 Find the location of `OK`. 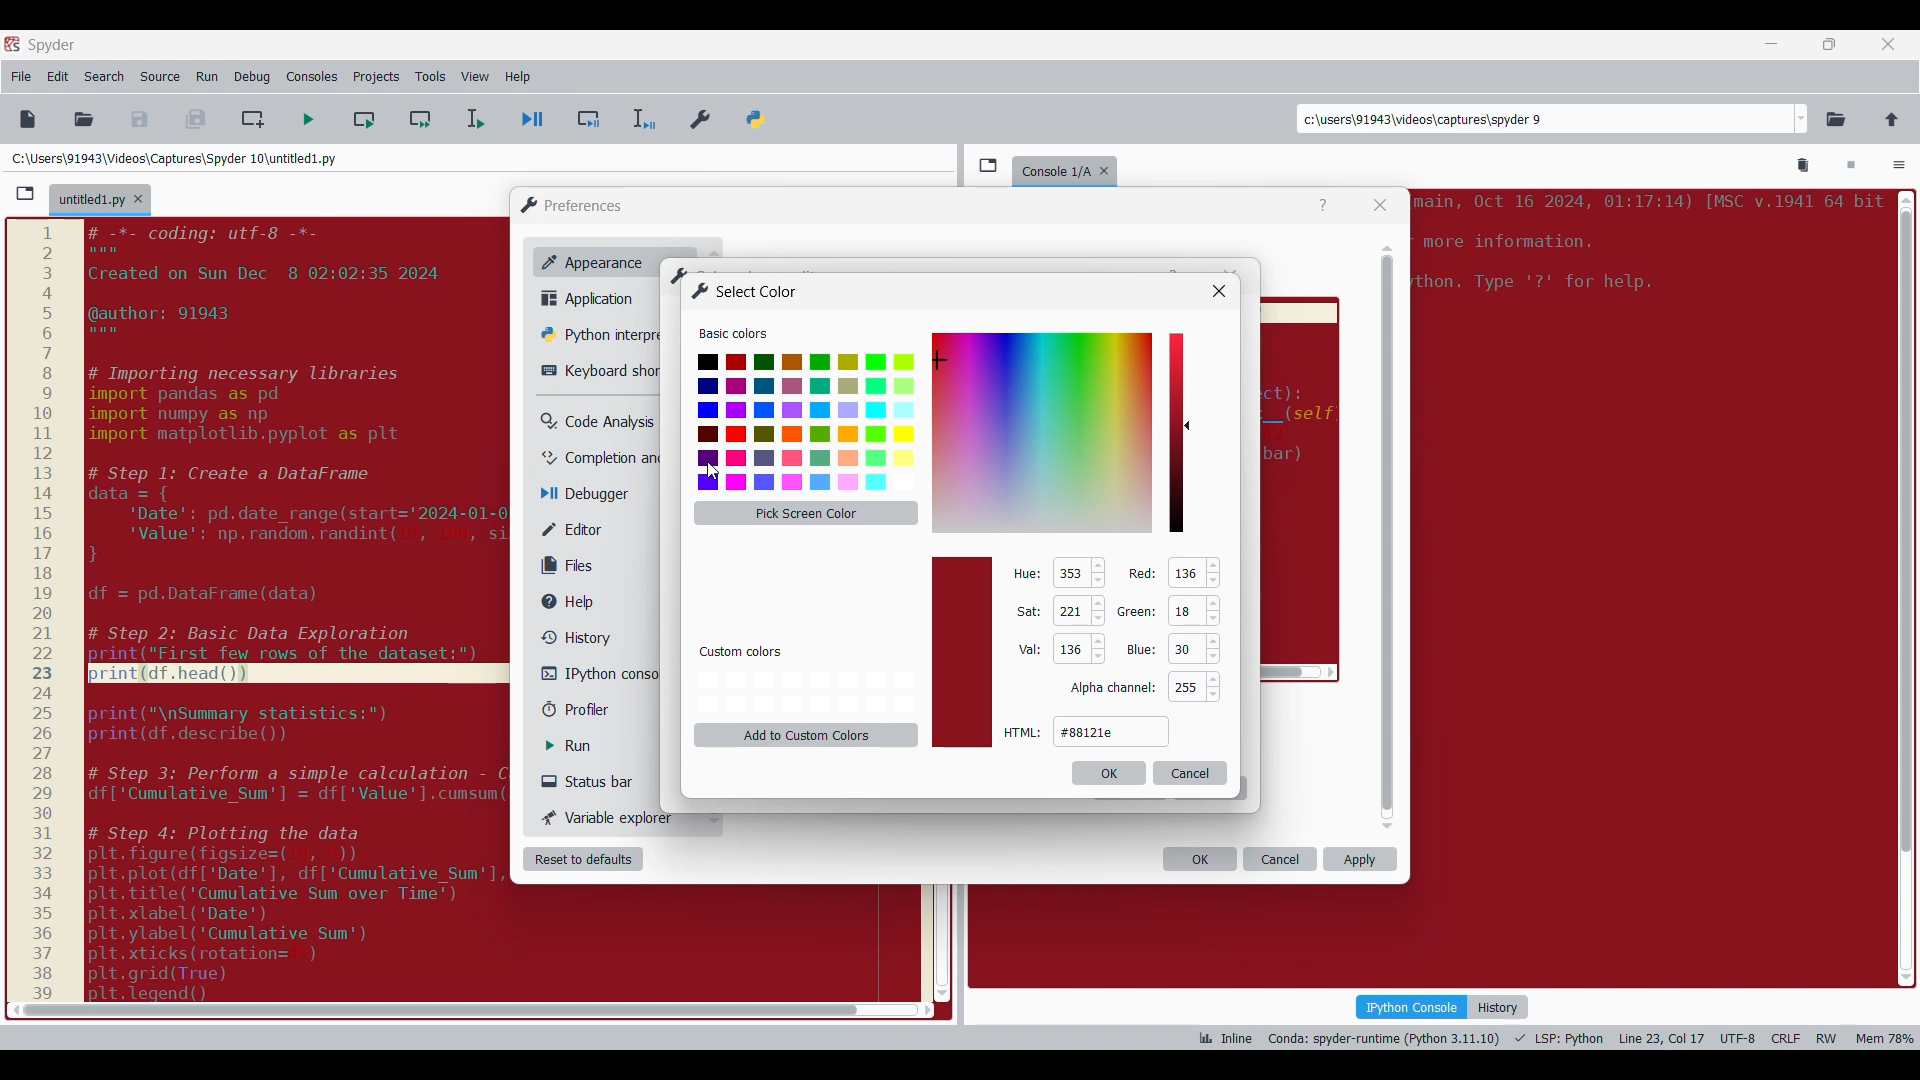

OK is located at coordinates (1200, 859).